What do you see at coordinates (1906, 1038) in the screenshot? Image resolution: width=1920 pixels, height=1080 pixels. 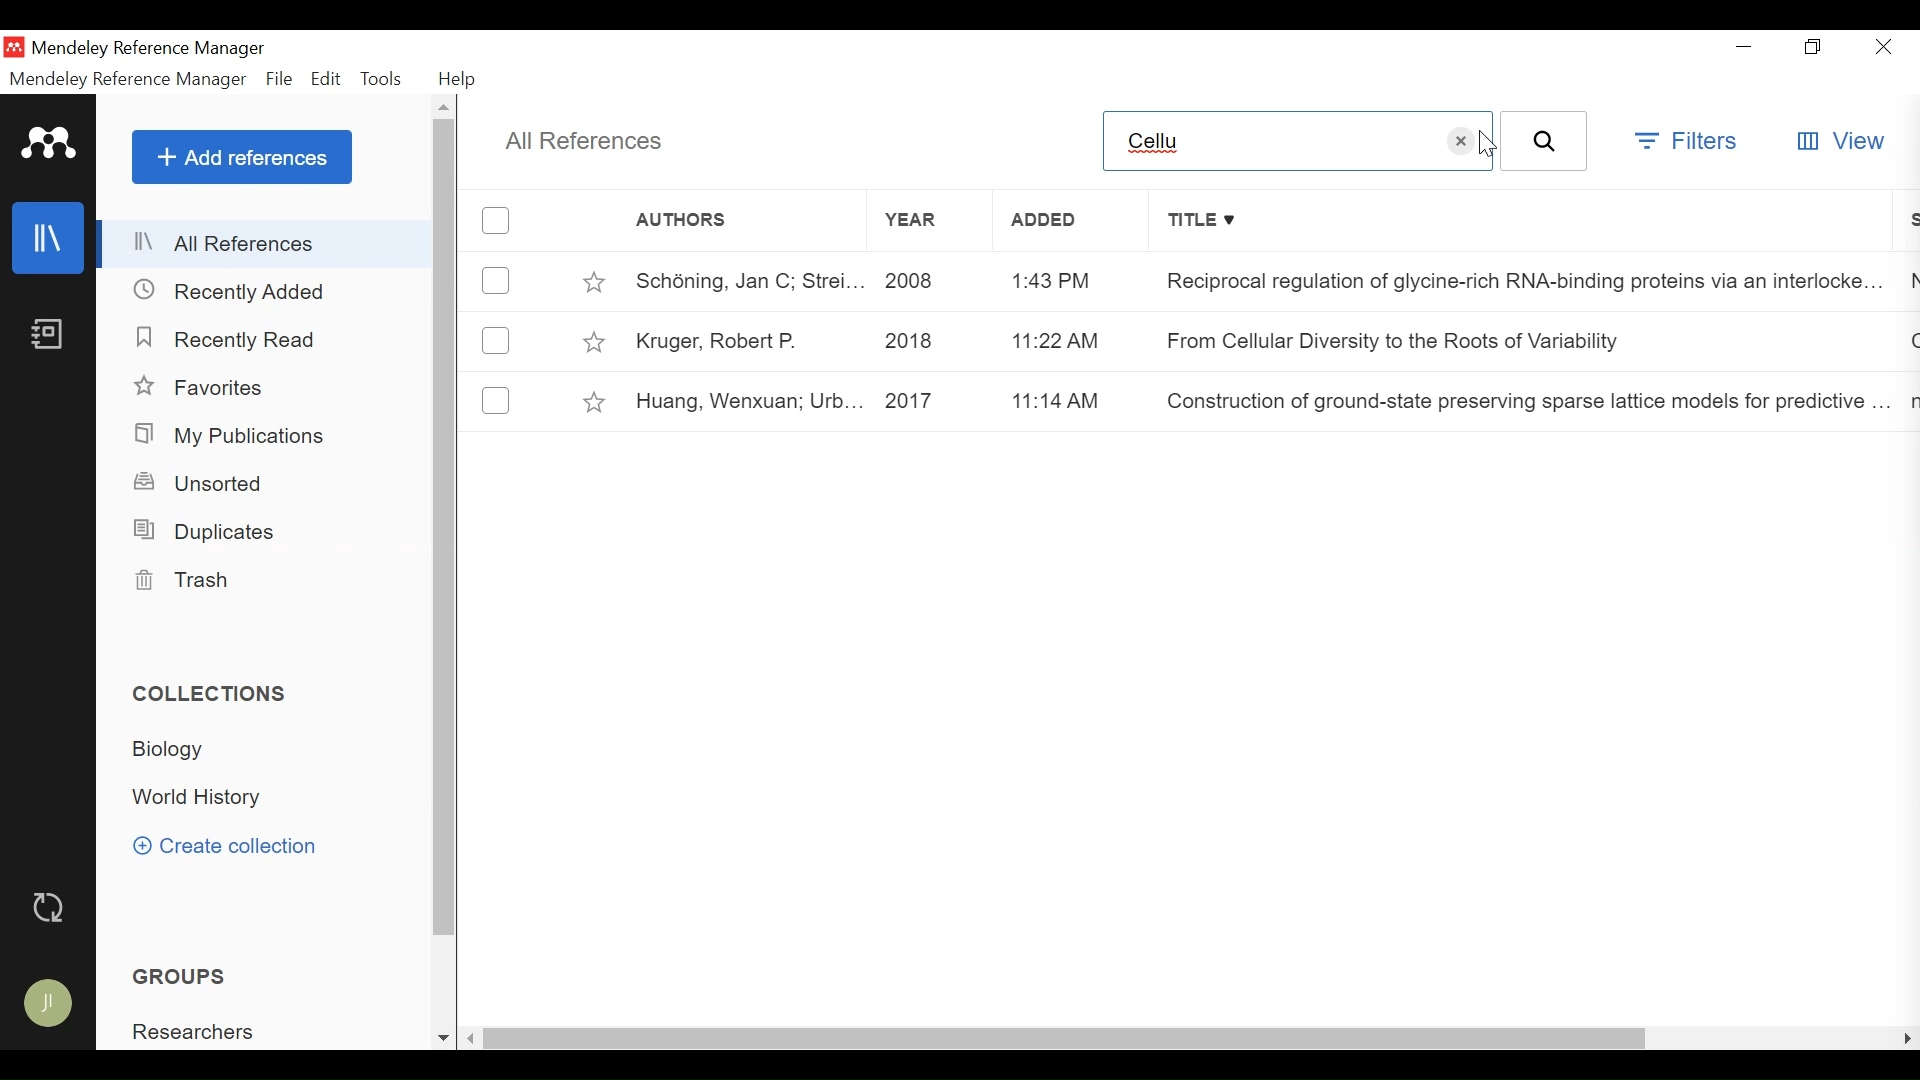 I see `Scroll Right` at bounding box center [1906, 1038].